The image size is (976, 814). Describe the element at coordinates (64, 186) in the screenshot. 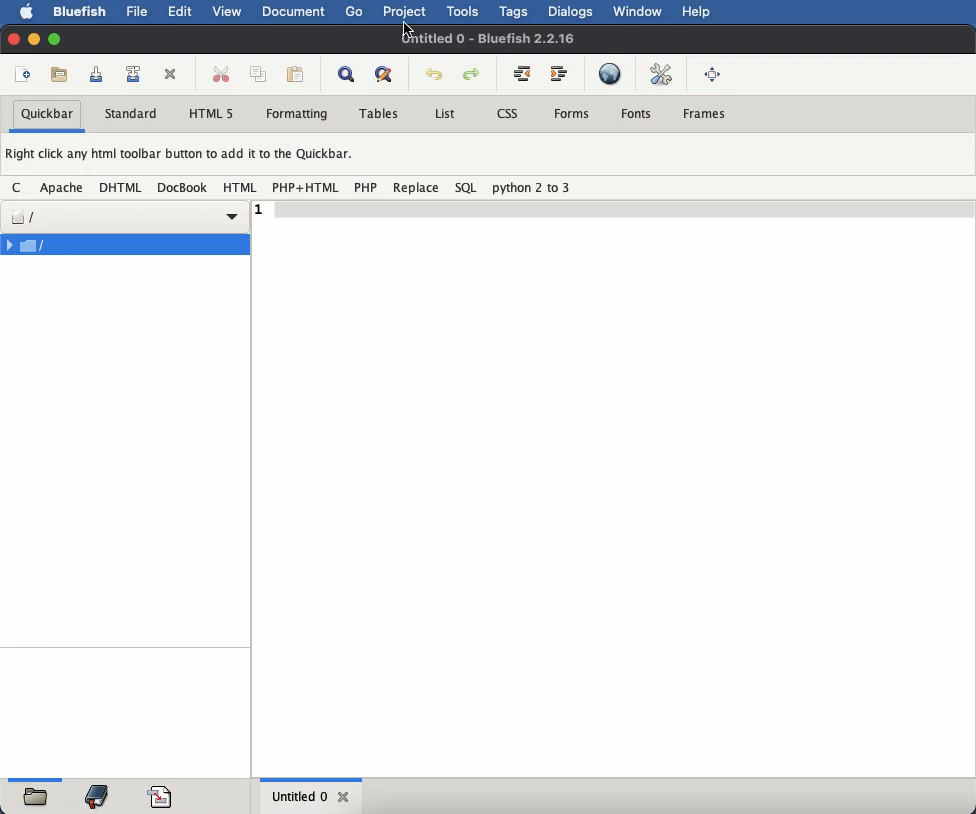

I see `apache` at that location.